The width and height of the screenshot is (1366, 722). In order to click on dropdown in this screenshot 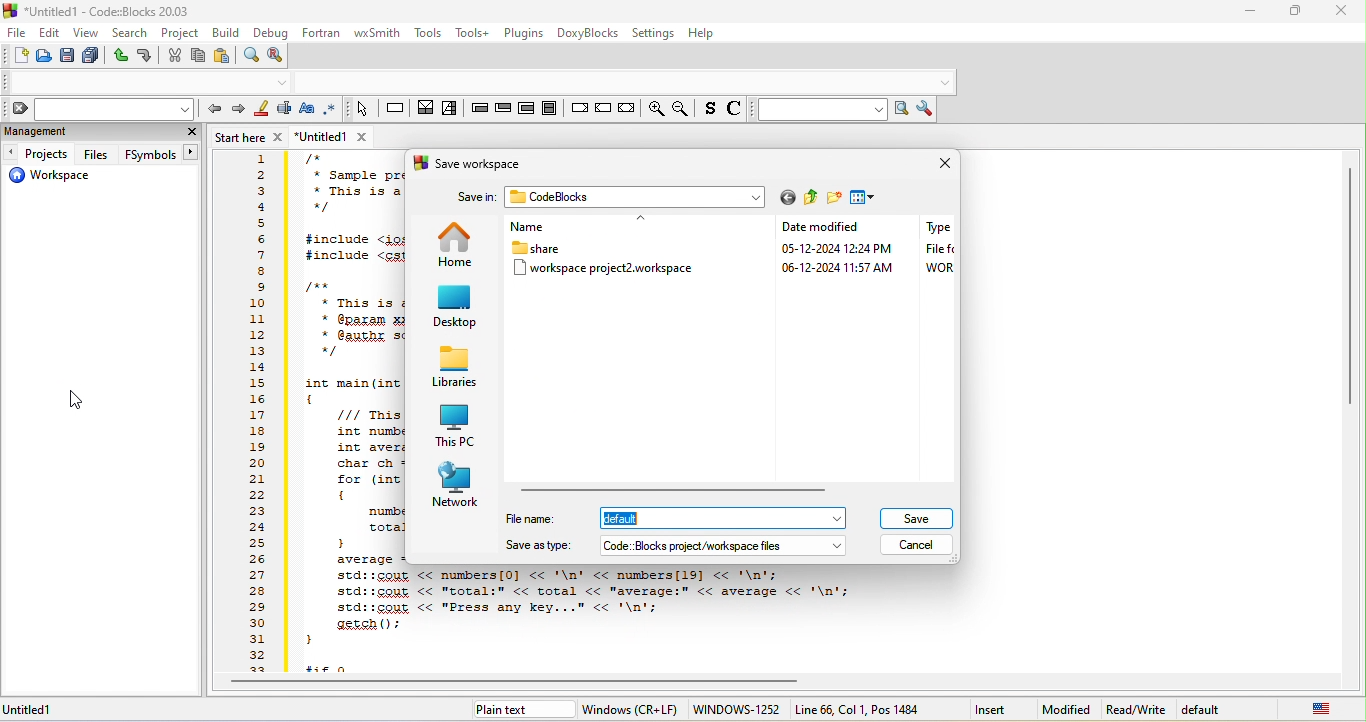, I will do `click(756, 198)`.